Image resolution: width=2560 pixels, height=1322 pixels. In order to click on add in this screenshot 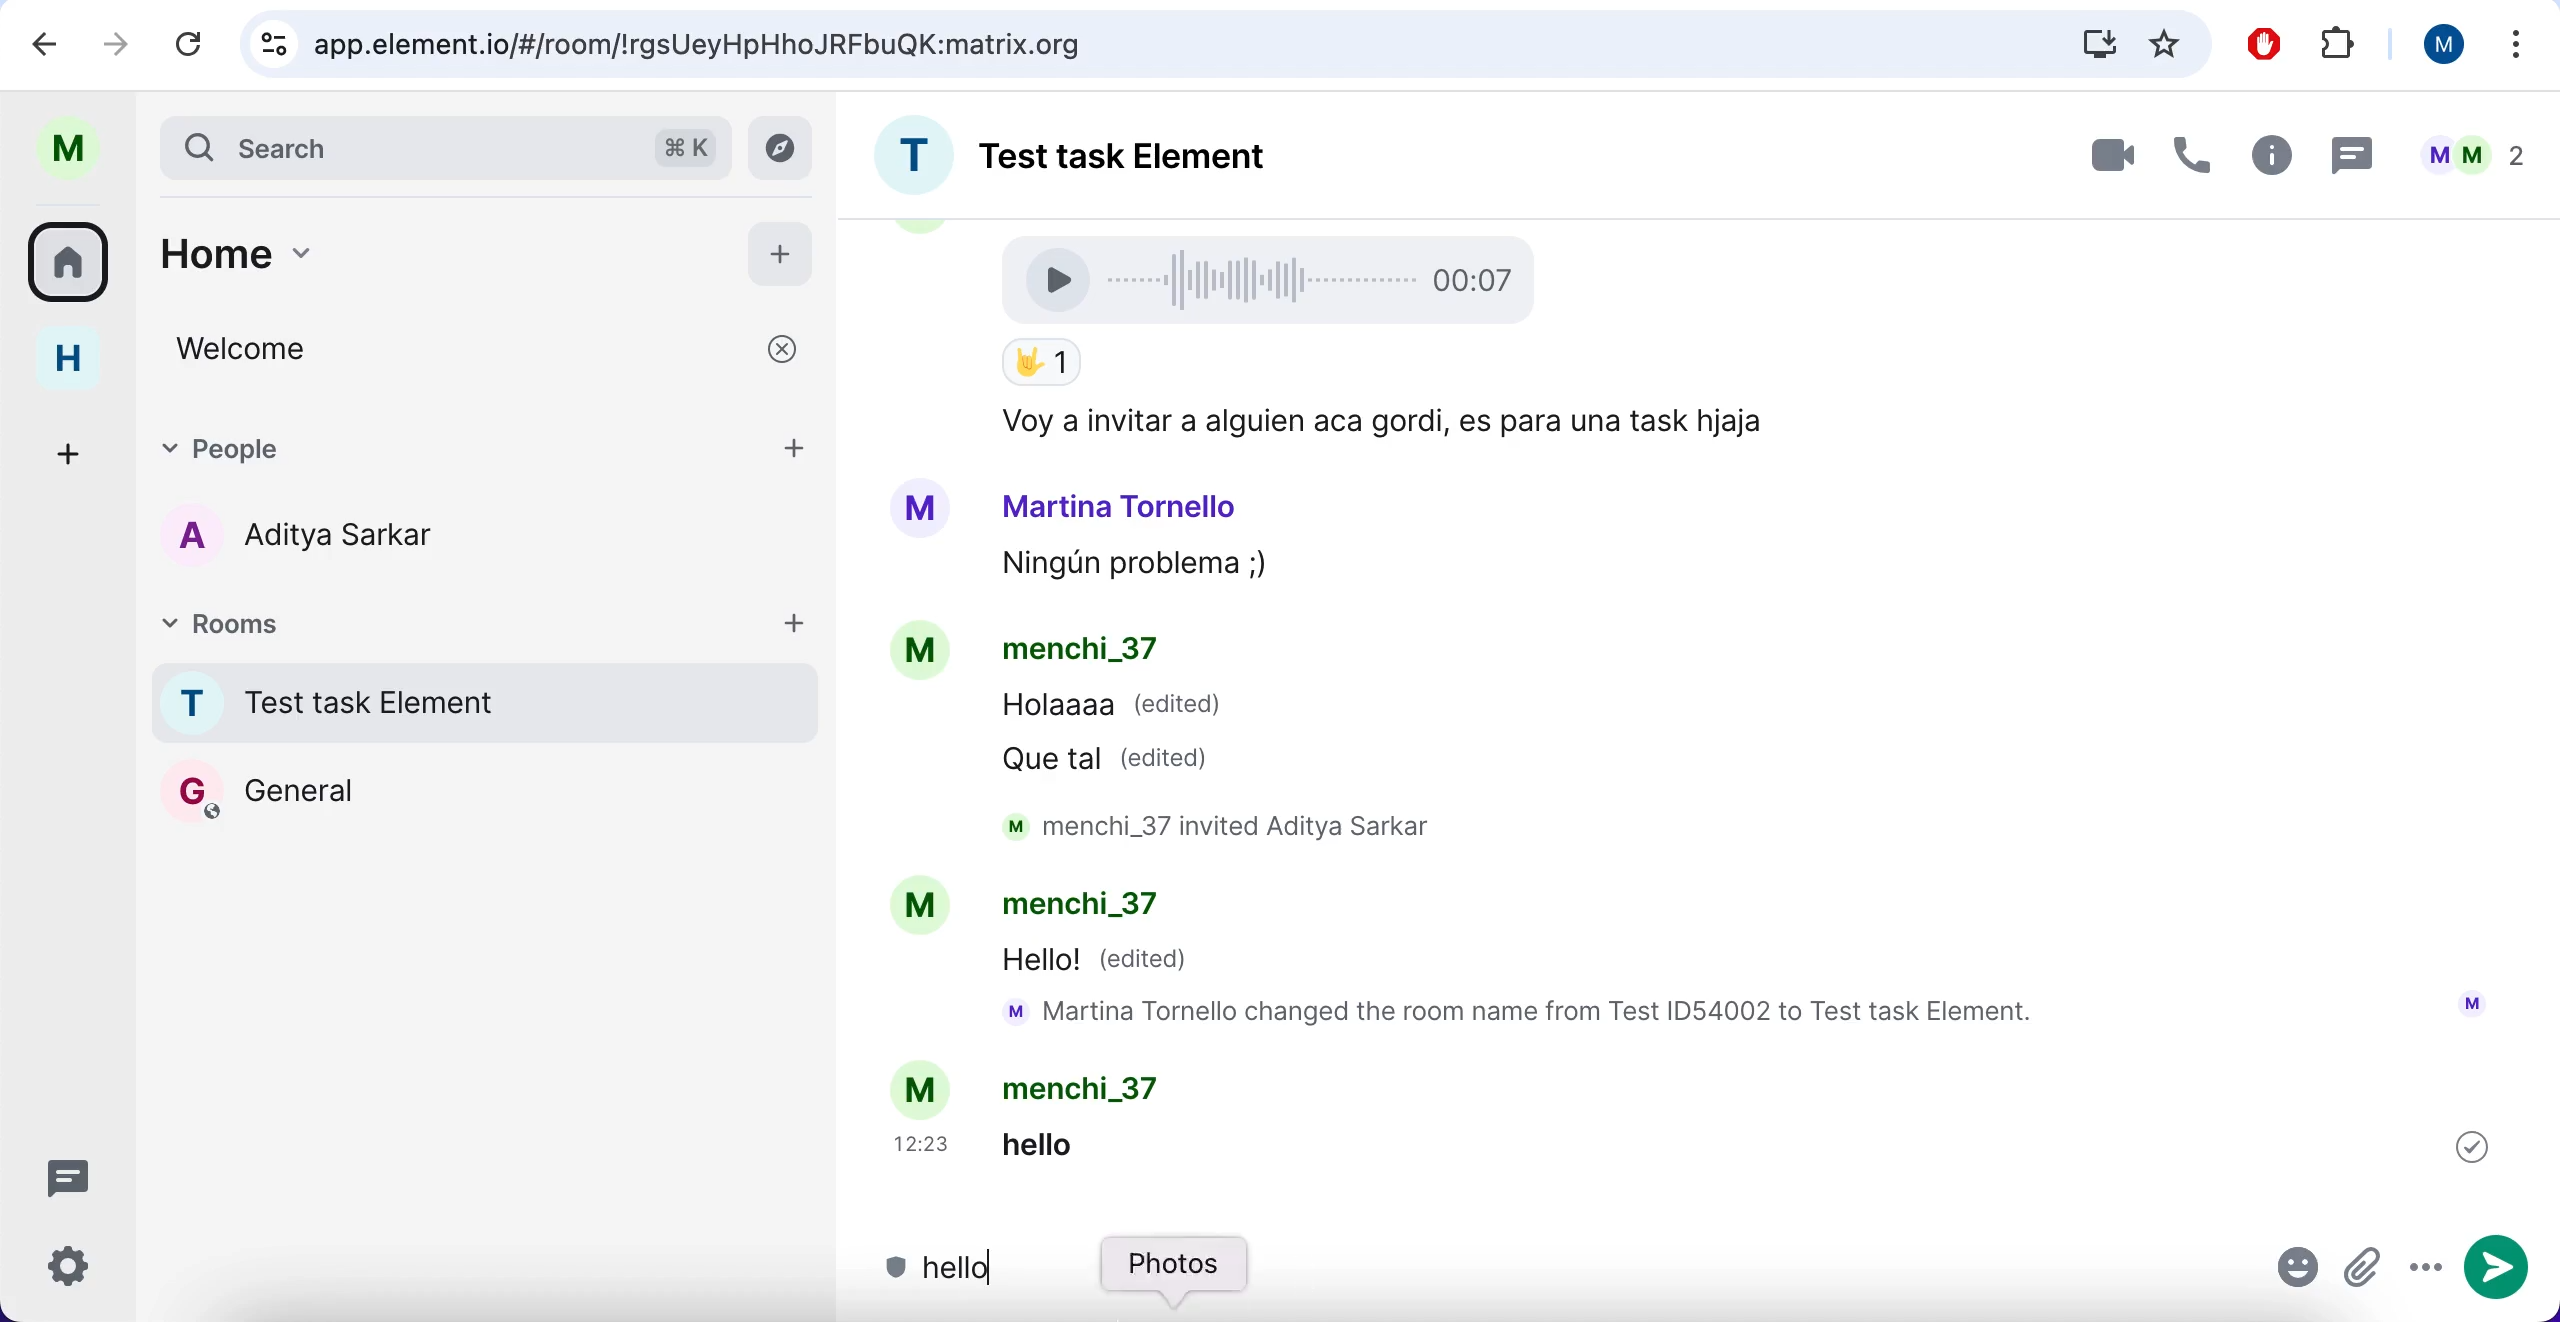, I will do `click(797, 445)`.